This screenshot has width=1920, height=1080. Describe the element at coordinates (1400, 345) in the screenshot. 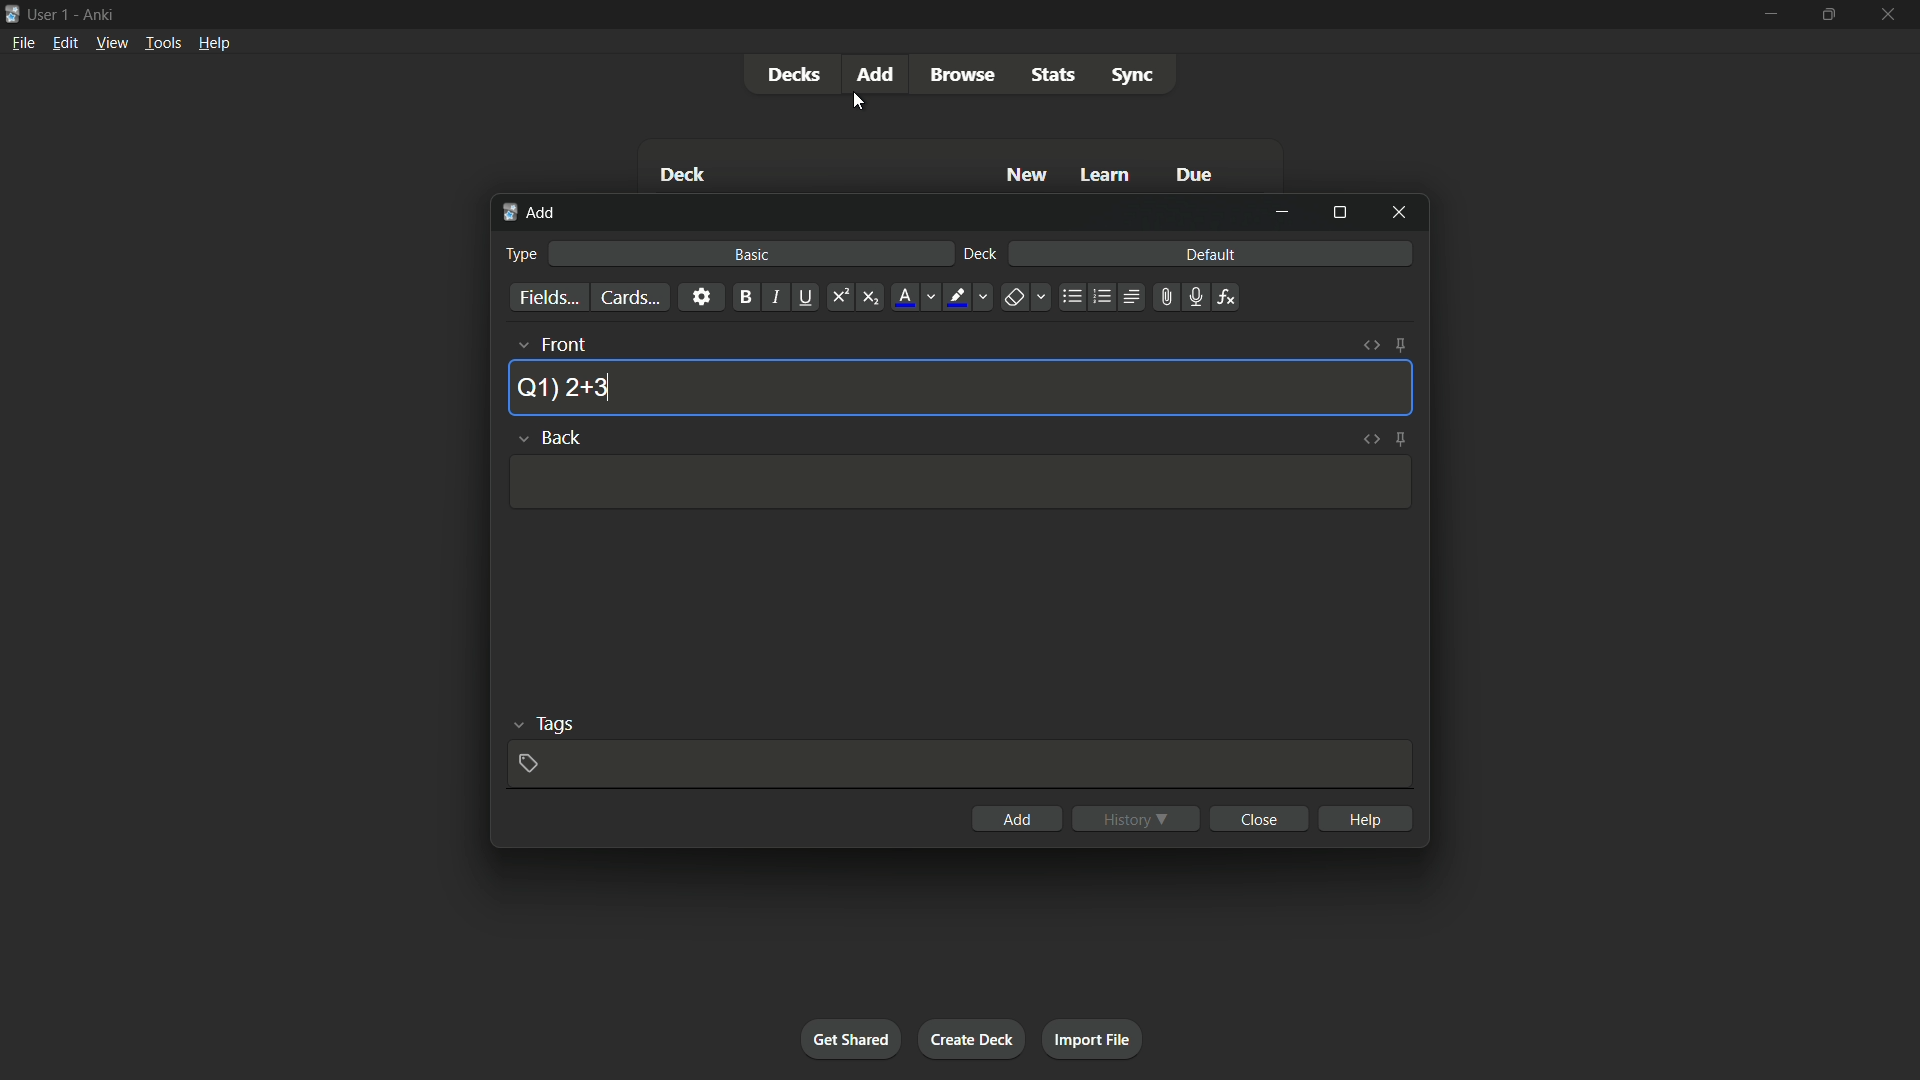

I see `toggle sticky` at that location.